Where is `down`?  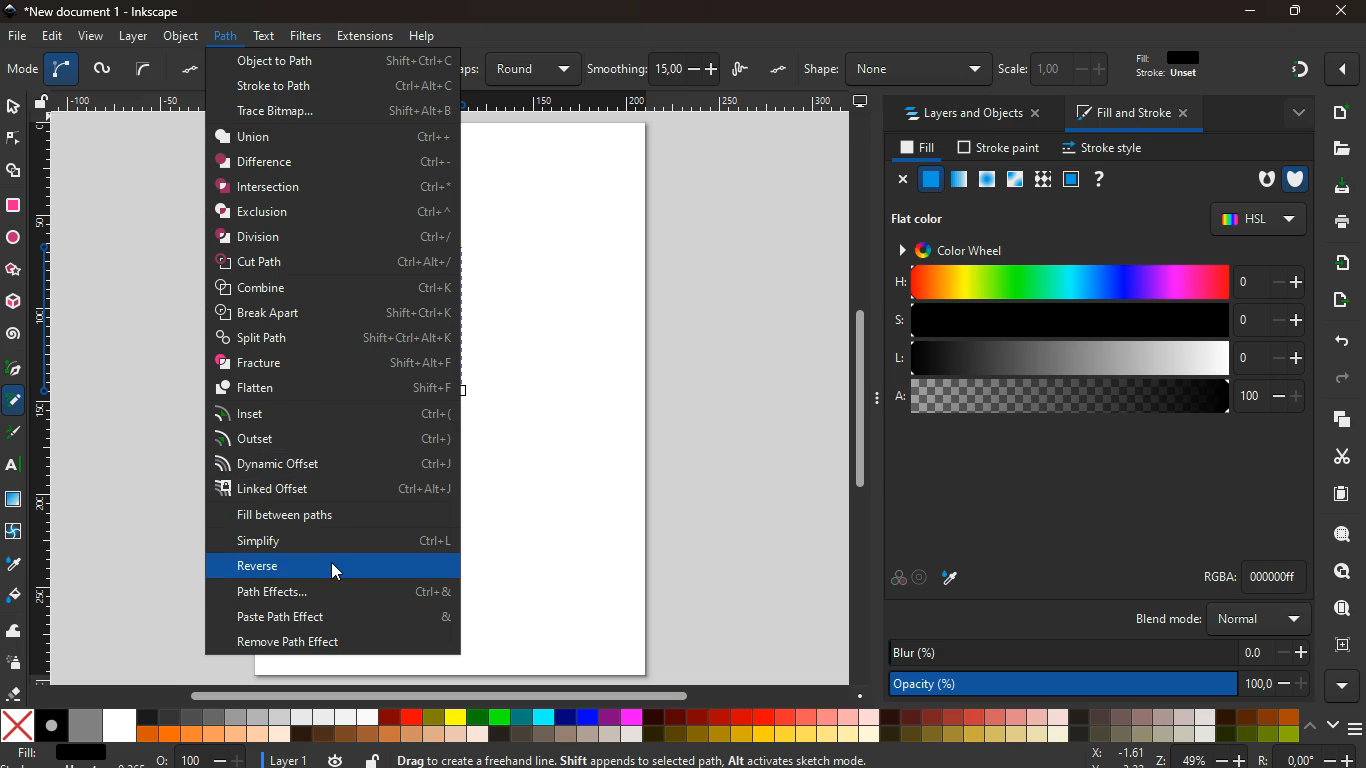 down is located at coordinates (1333, 723).